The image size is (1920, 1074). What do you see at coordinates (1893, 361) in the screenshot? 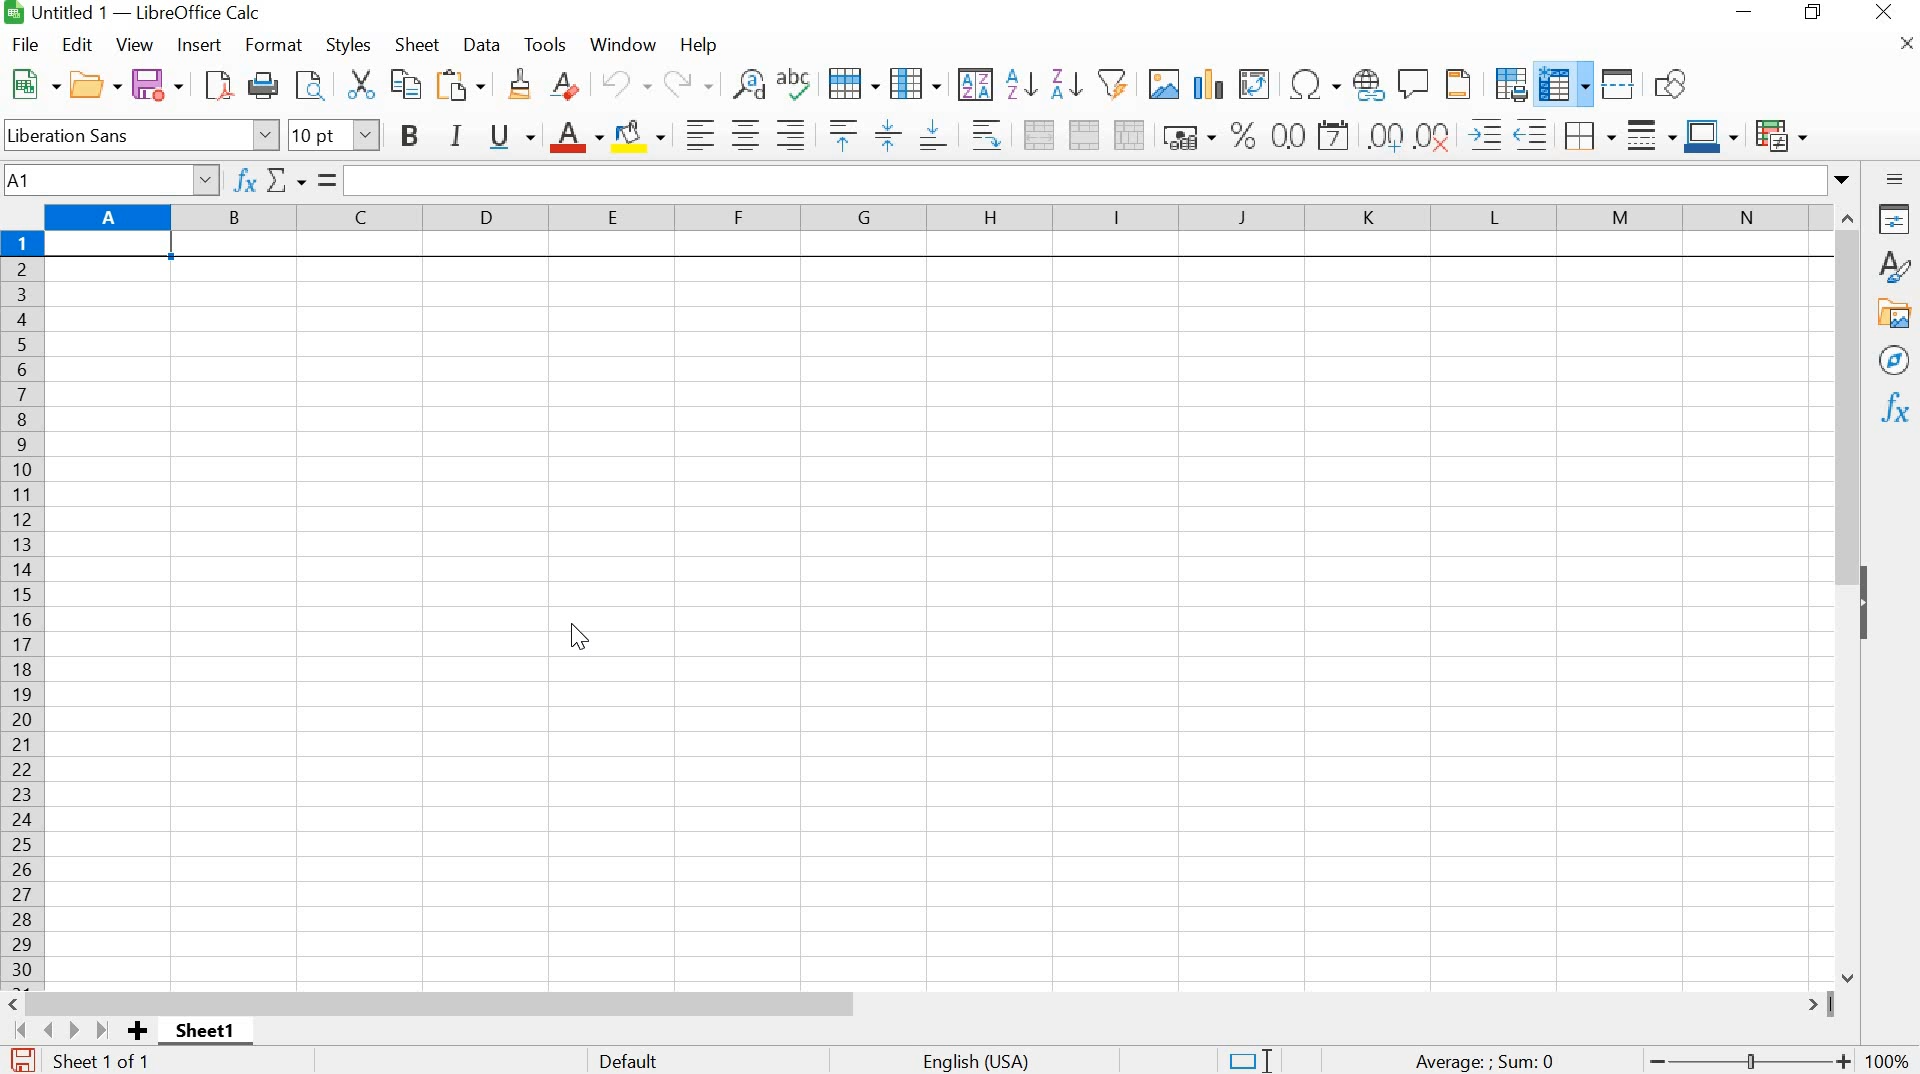
I see `NAVIGATOR` at bounding box center [1893, 361].